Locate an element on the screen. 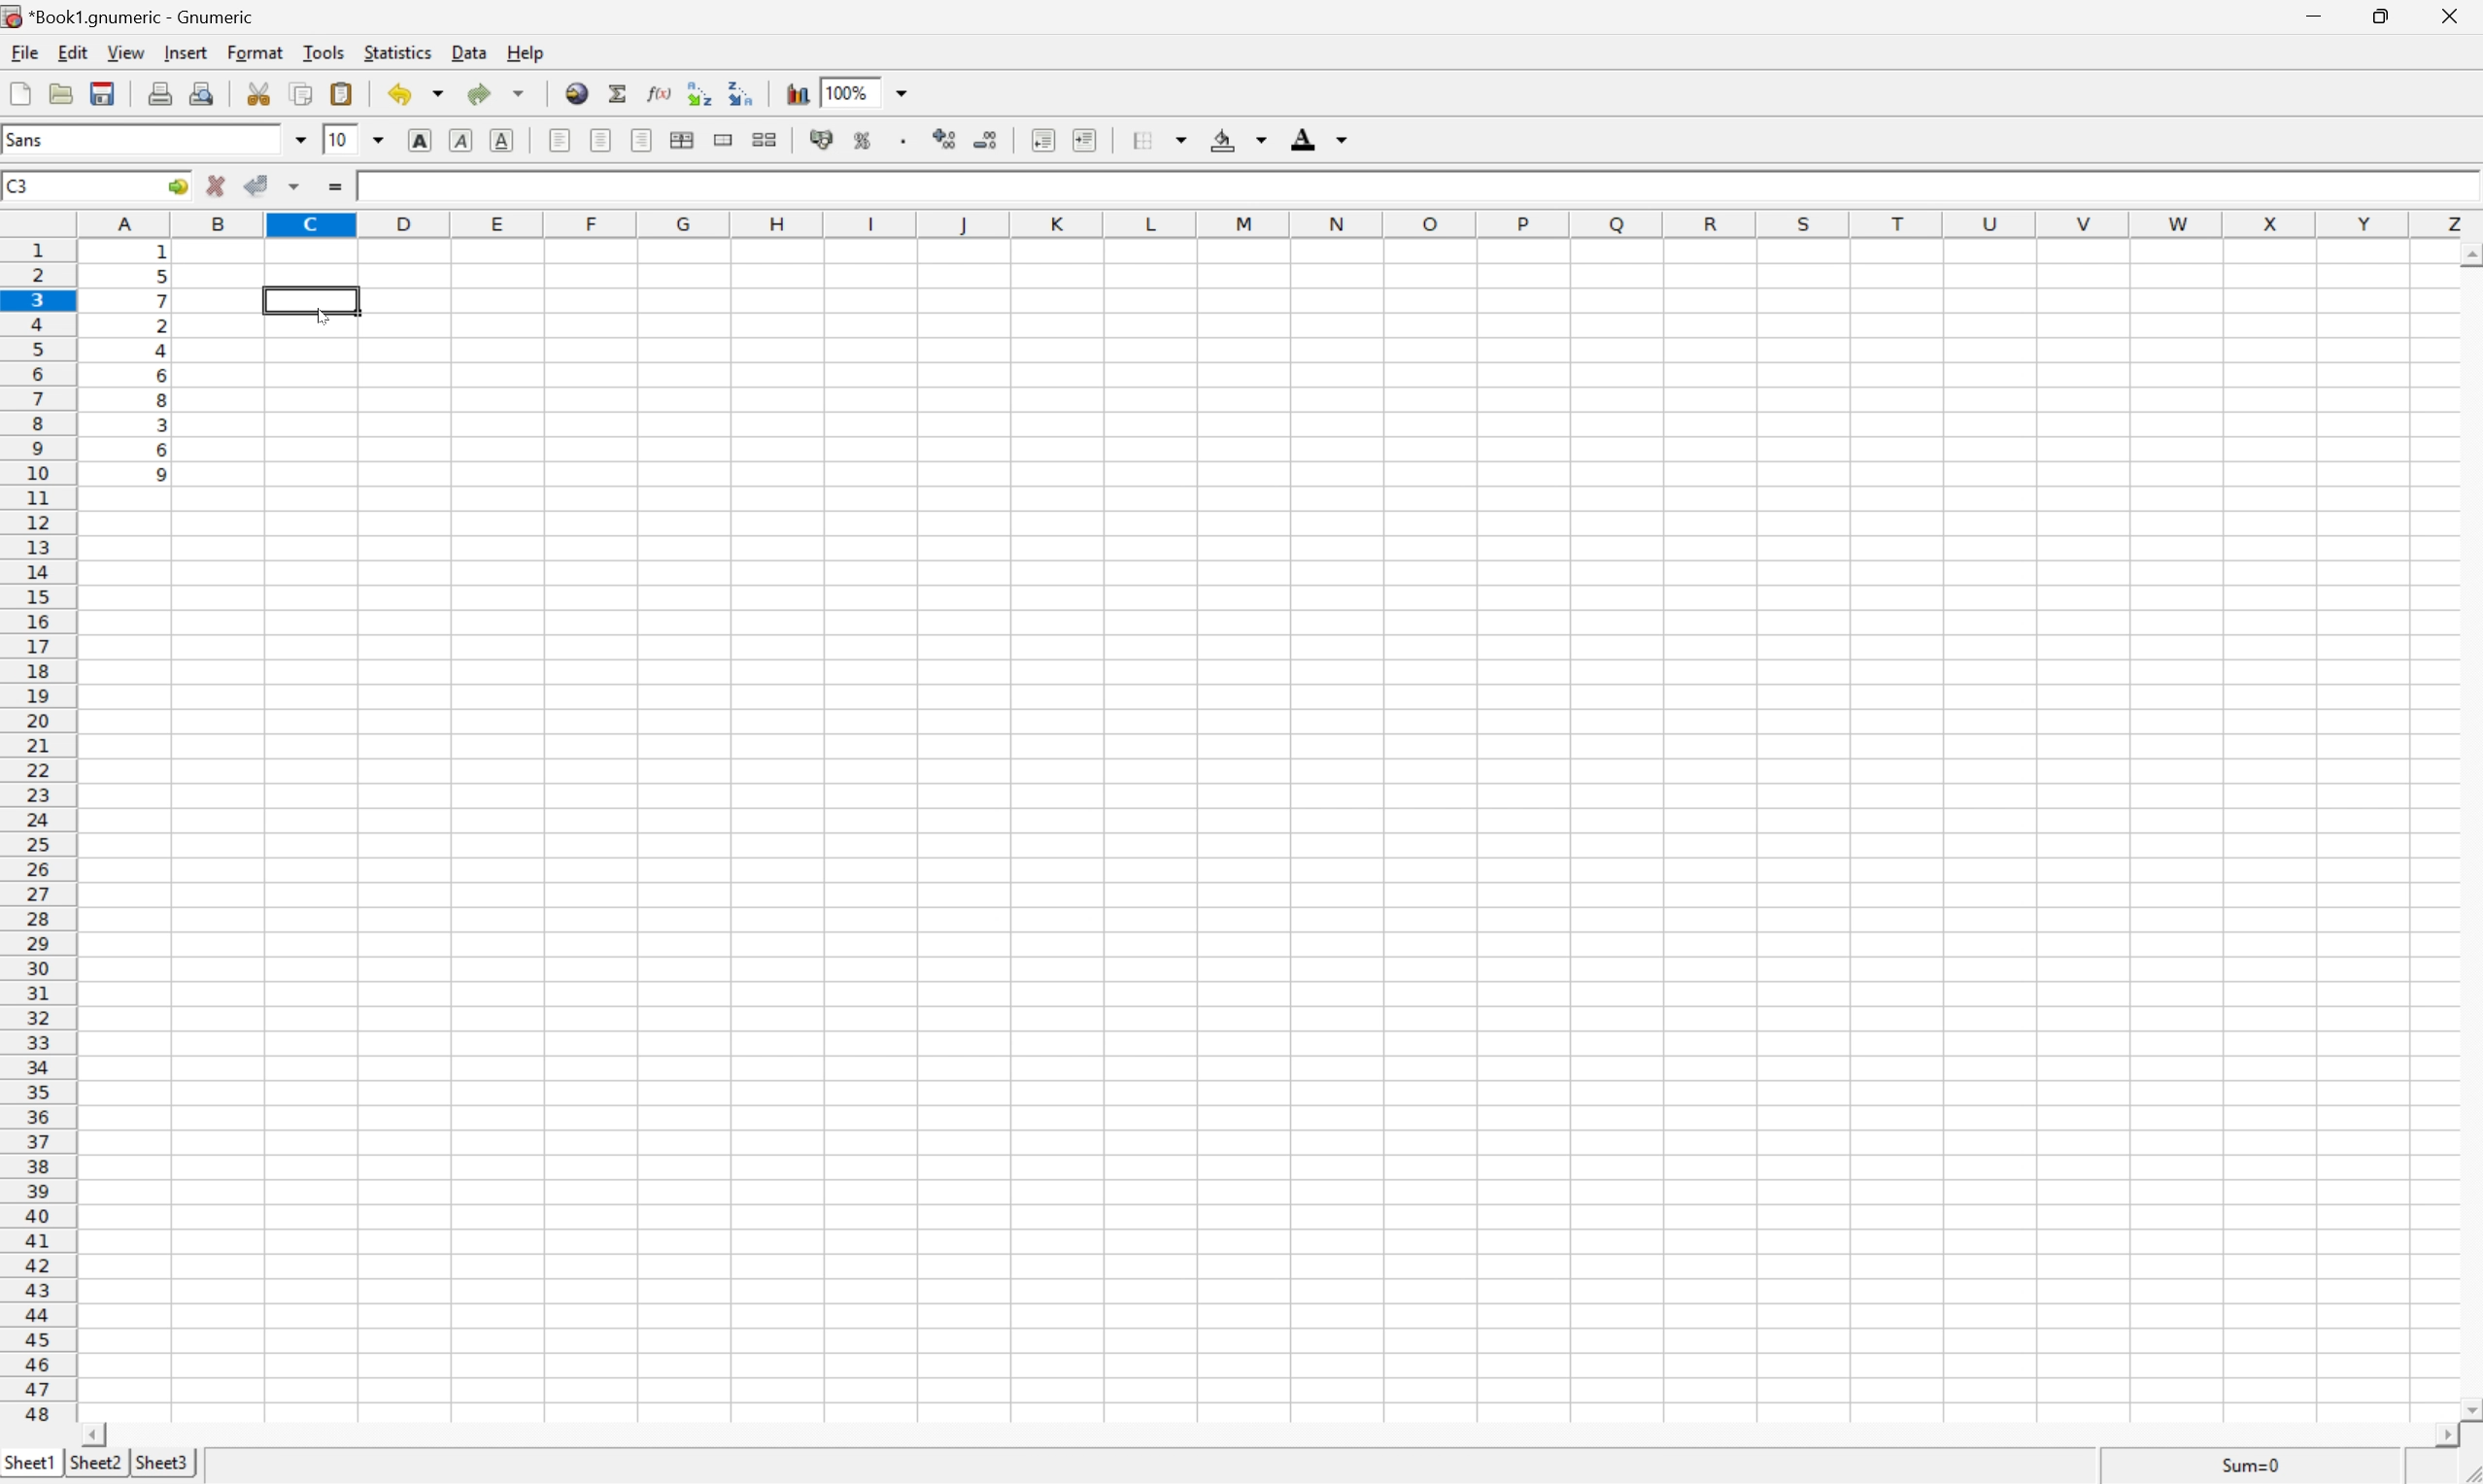  paste is located at coordinates (343, 92).